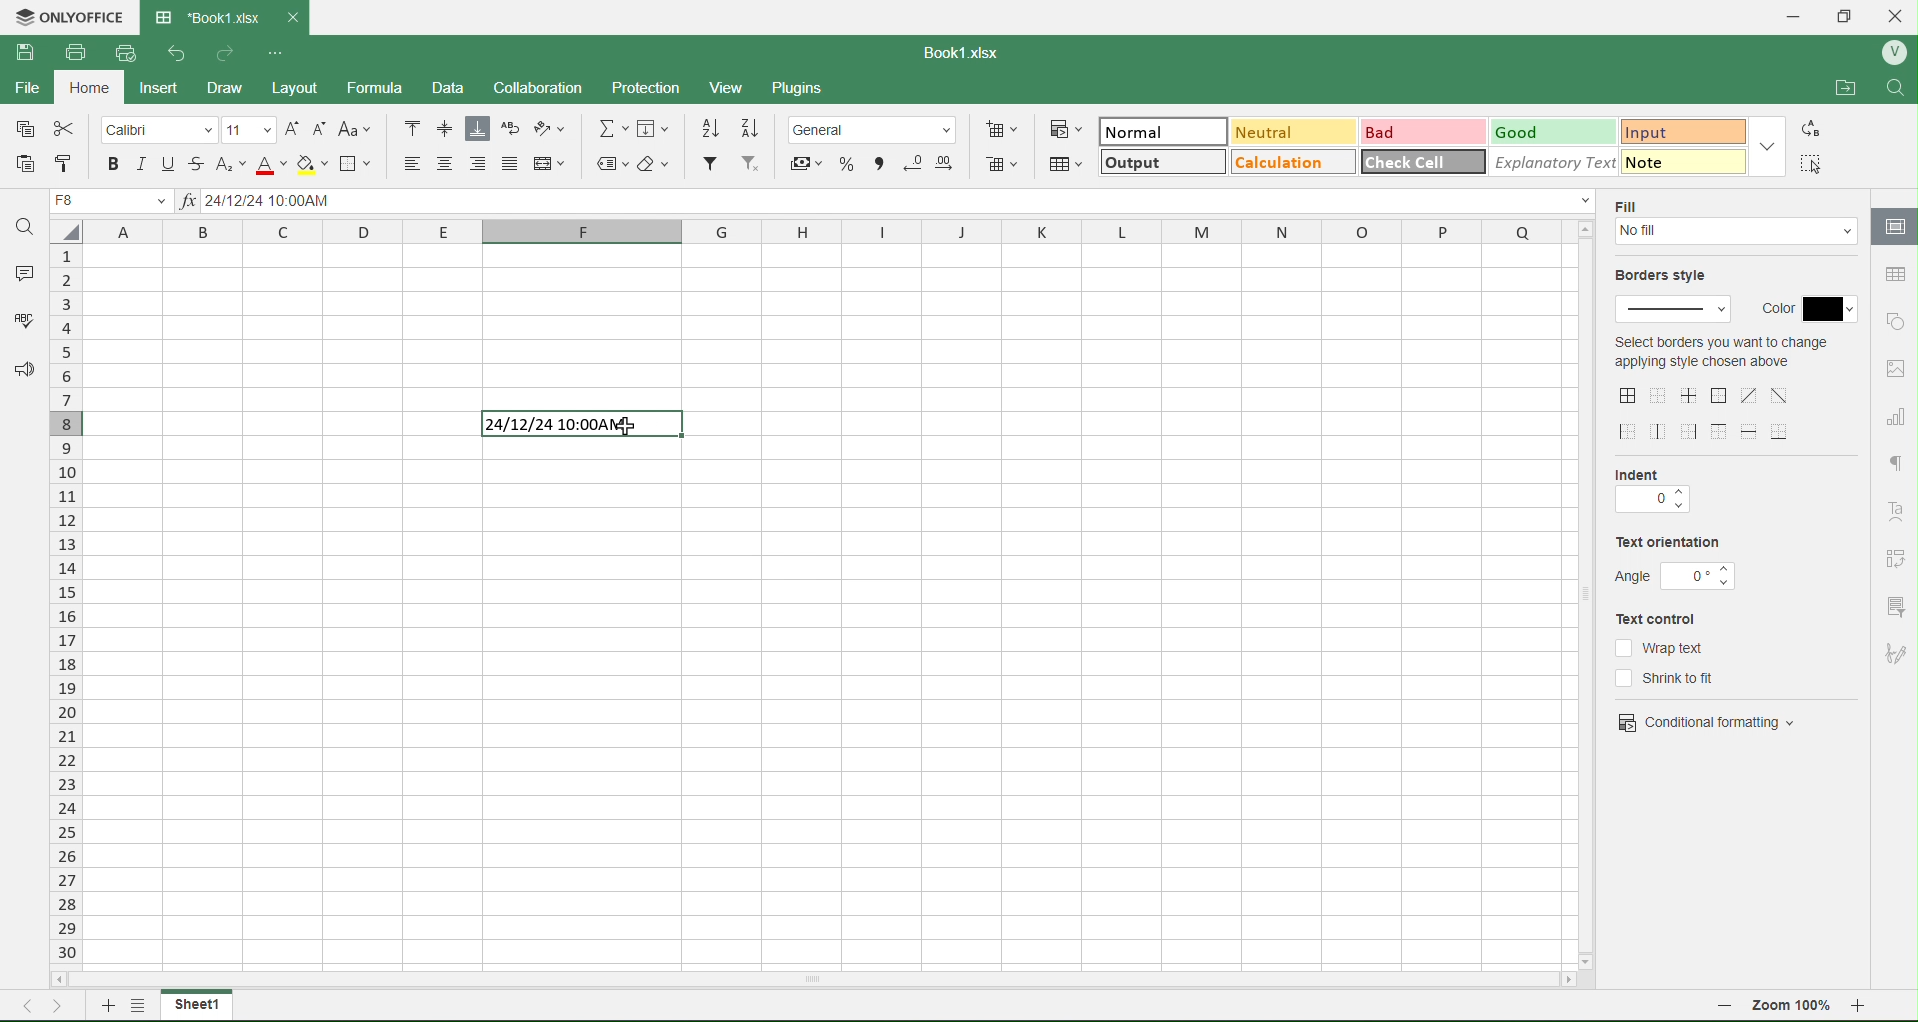  What do you see at coordinates (135, 1008) in the screenshot?
I see `Options` at bounding box center [135, 1008].